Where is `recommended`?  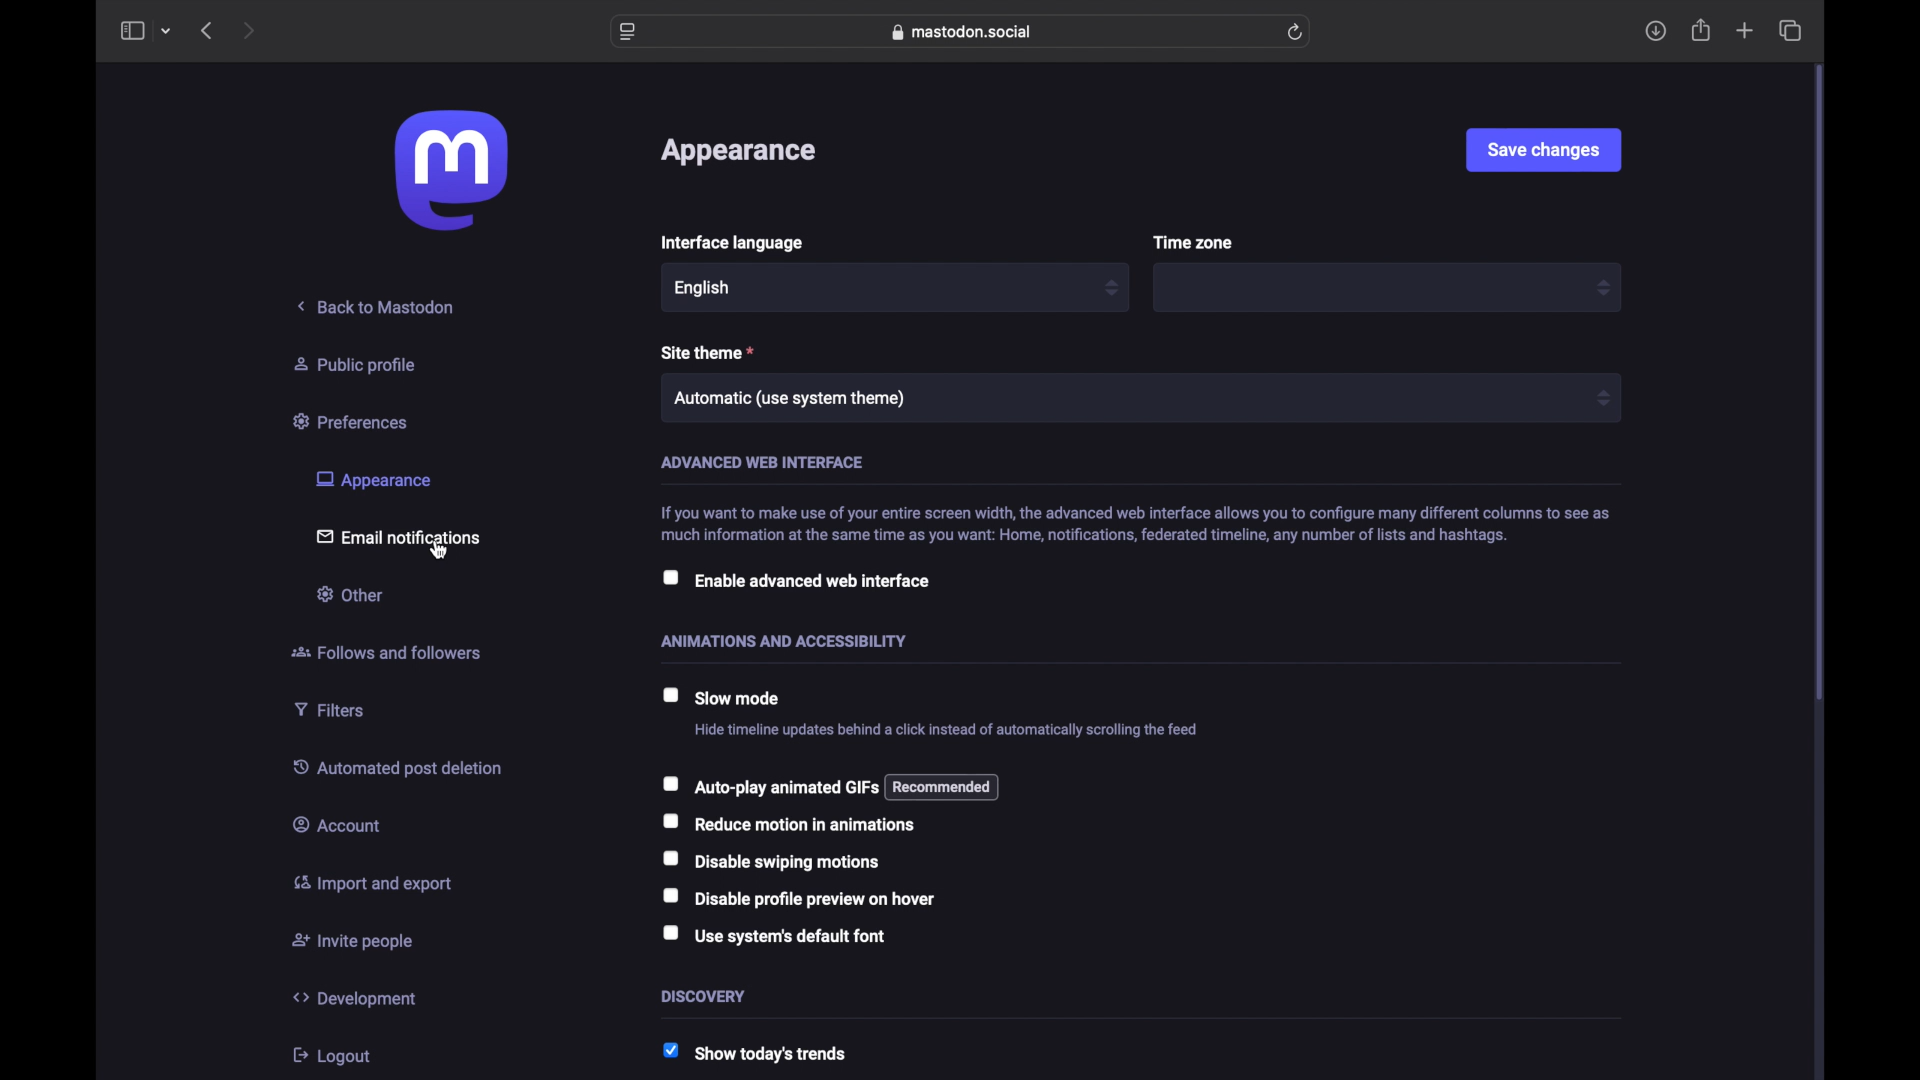
recommended is located at coordinates (943, 787).